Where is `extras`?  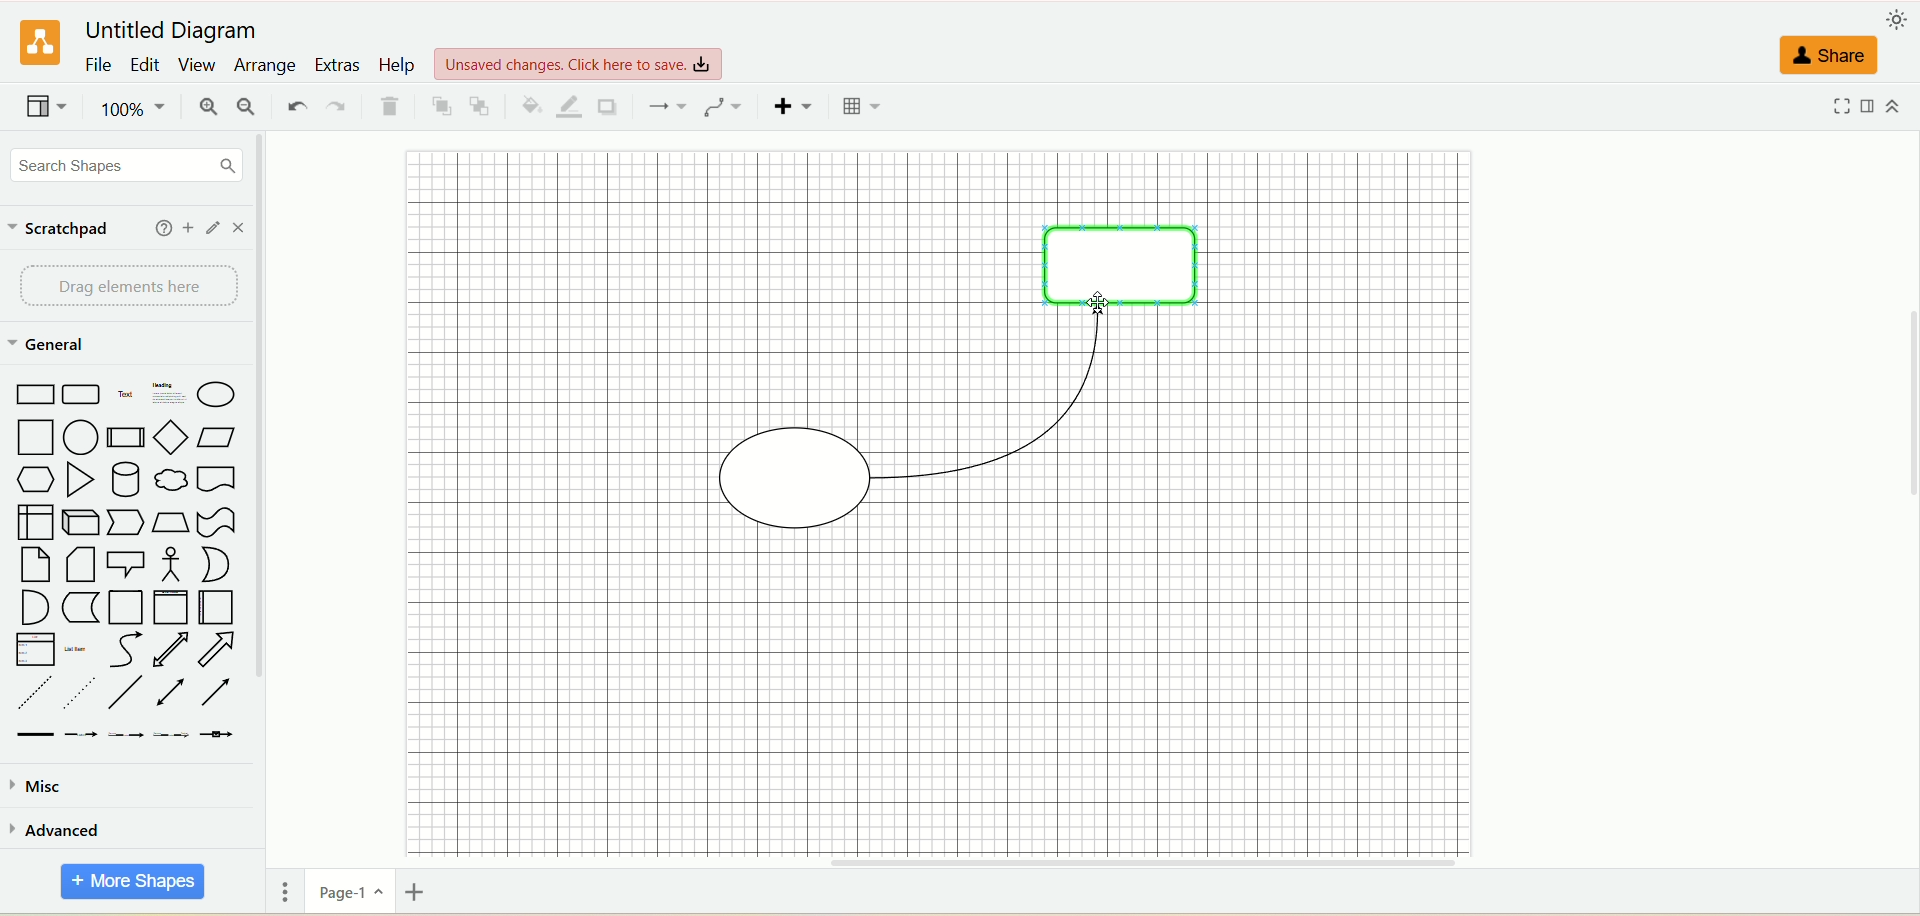
extras is located at coordinates (338, 63).